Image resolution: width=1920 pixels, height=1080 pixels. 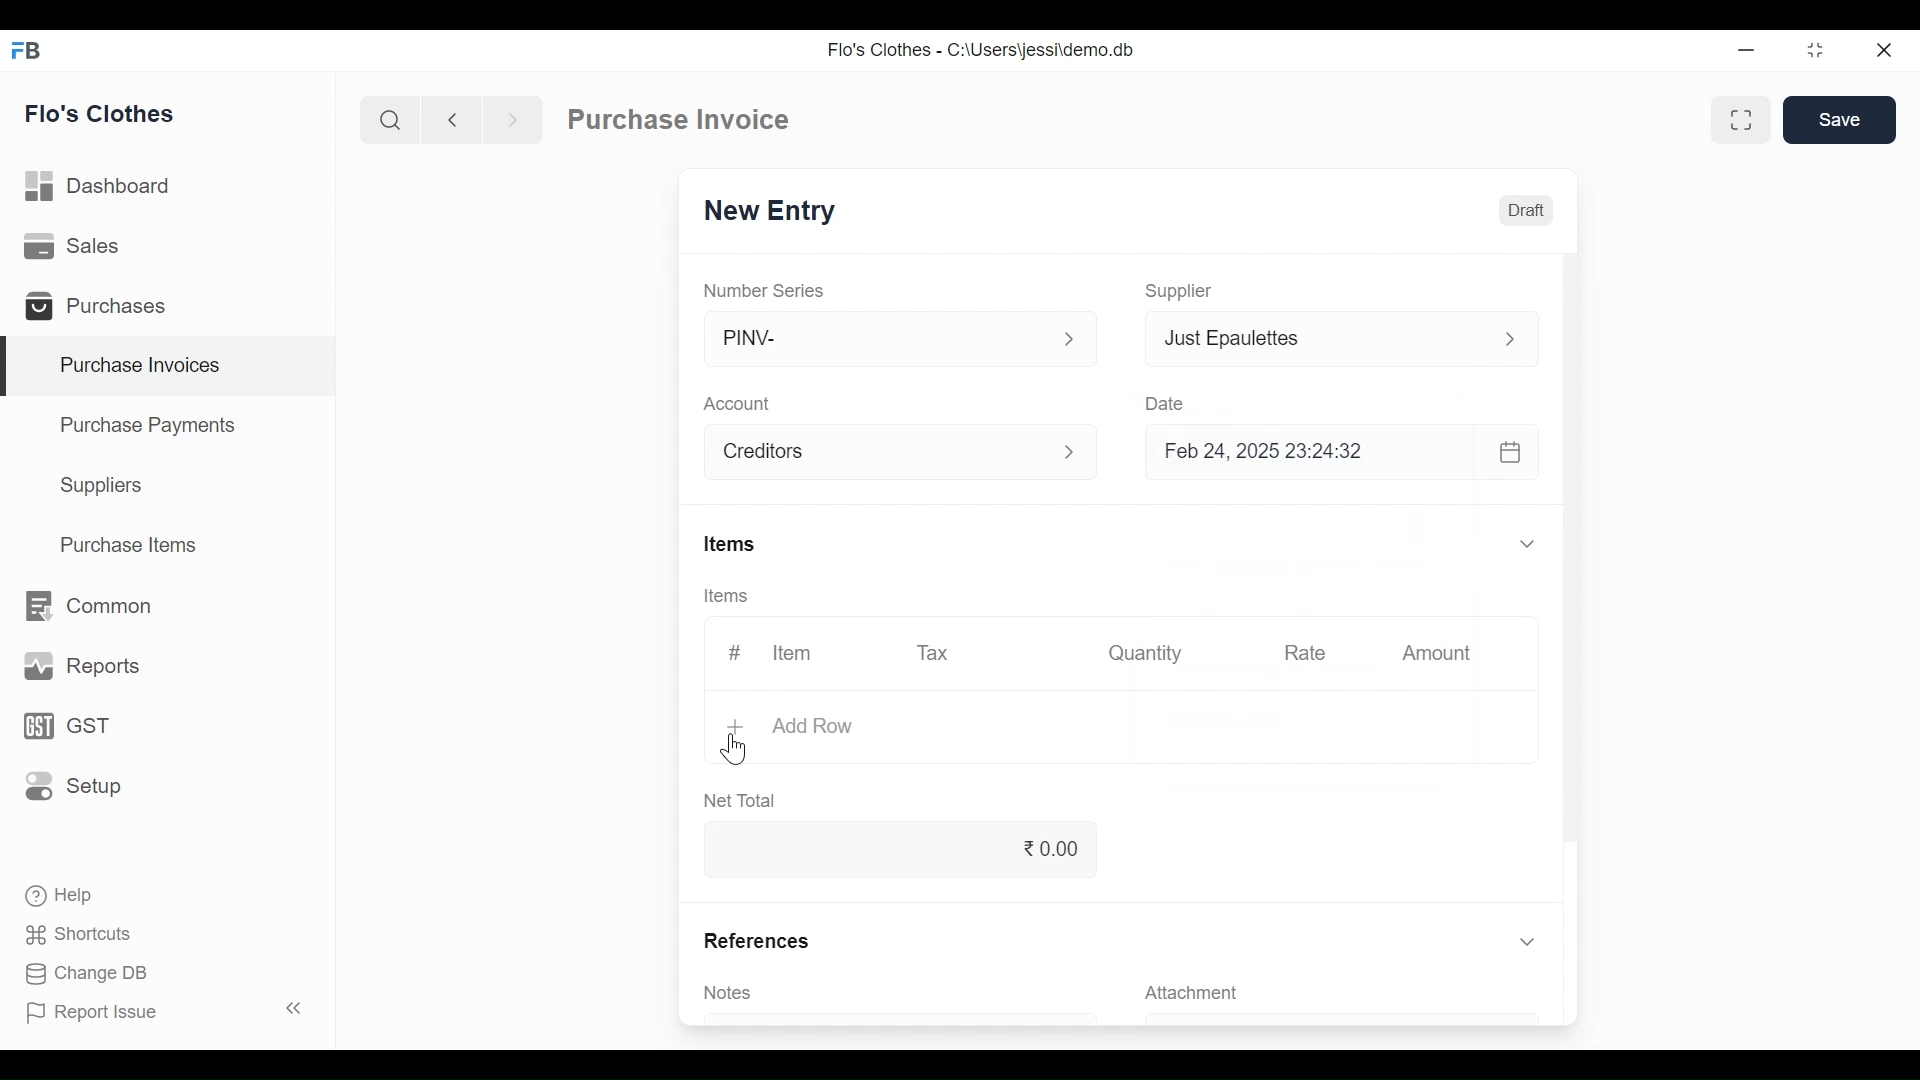 What do you see at coordinates (1165, 400) in the screenshot?
I see `Date` at bounding box center [1165, 400].